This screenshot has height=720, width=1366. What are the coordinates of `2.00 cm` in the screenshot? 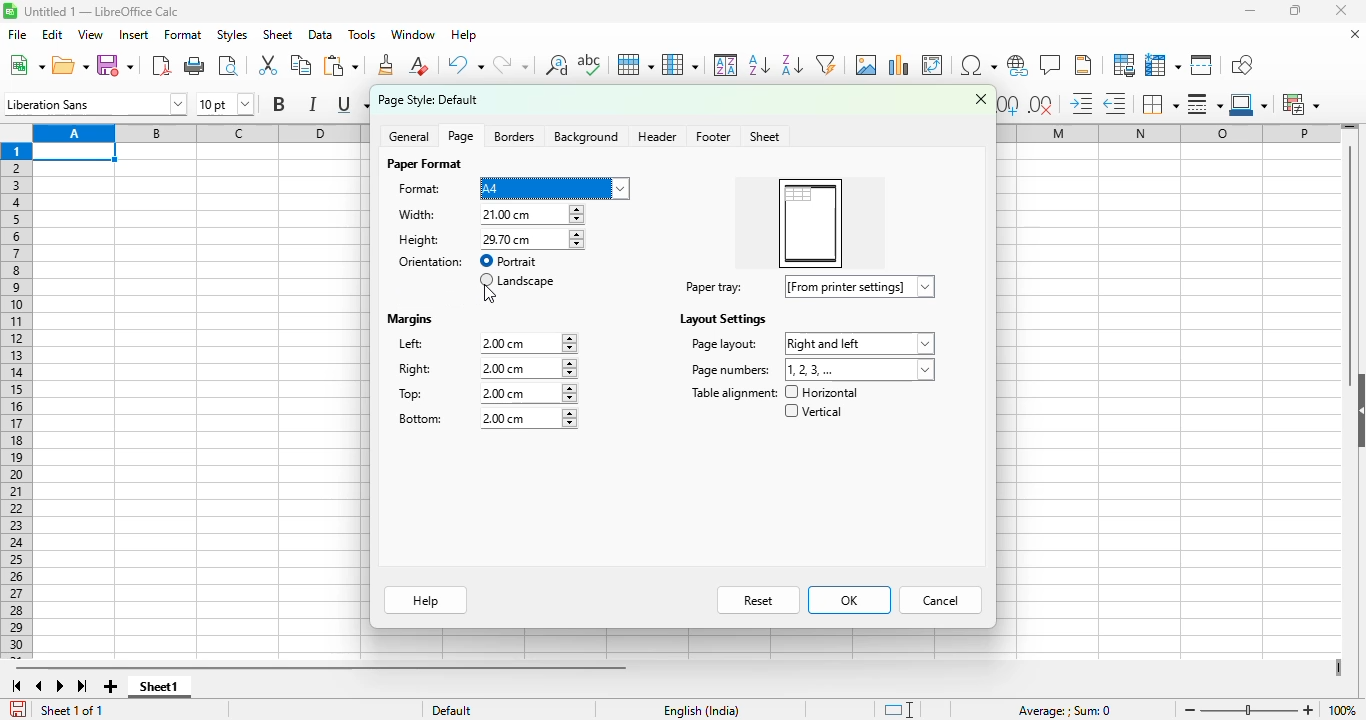 It's located at (528, 369).